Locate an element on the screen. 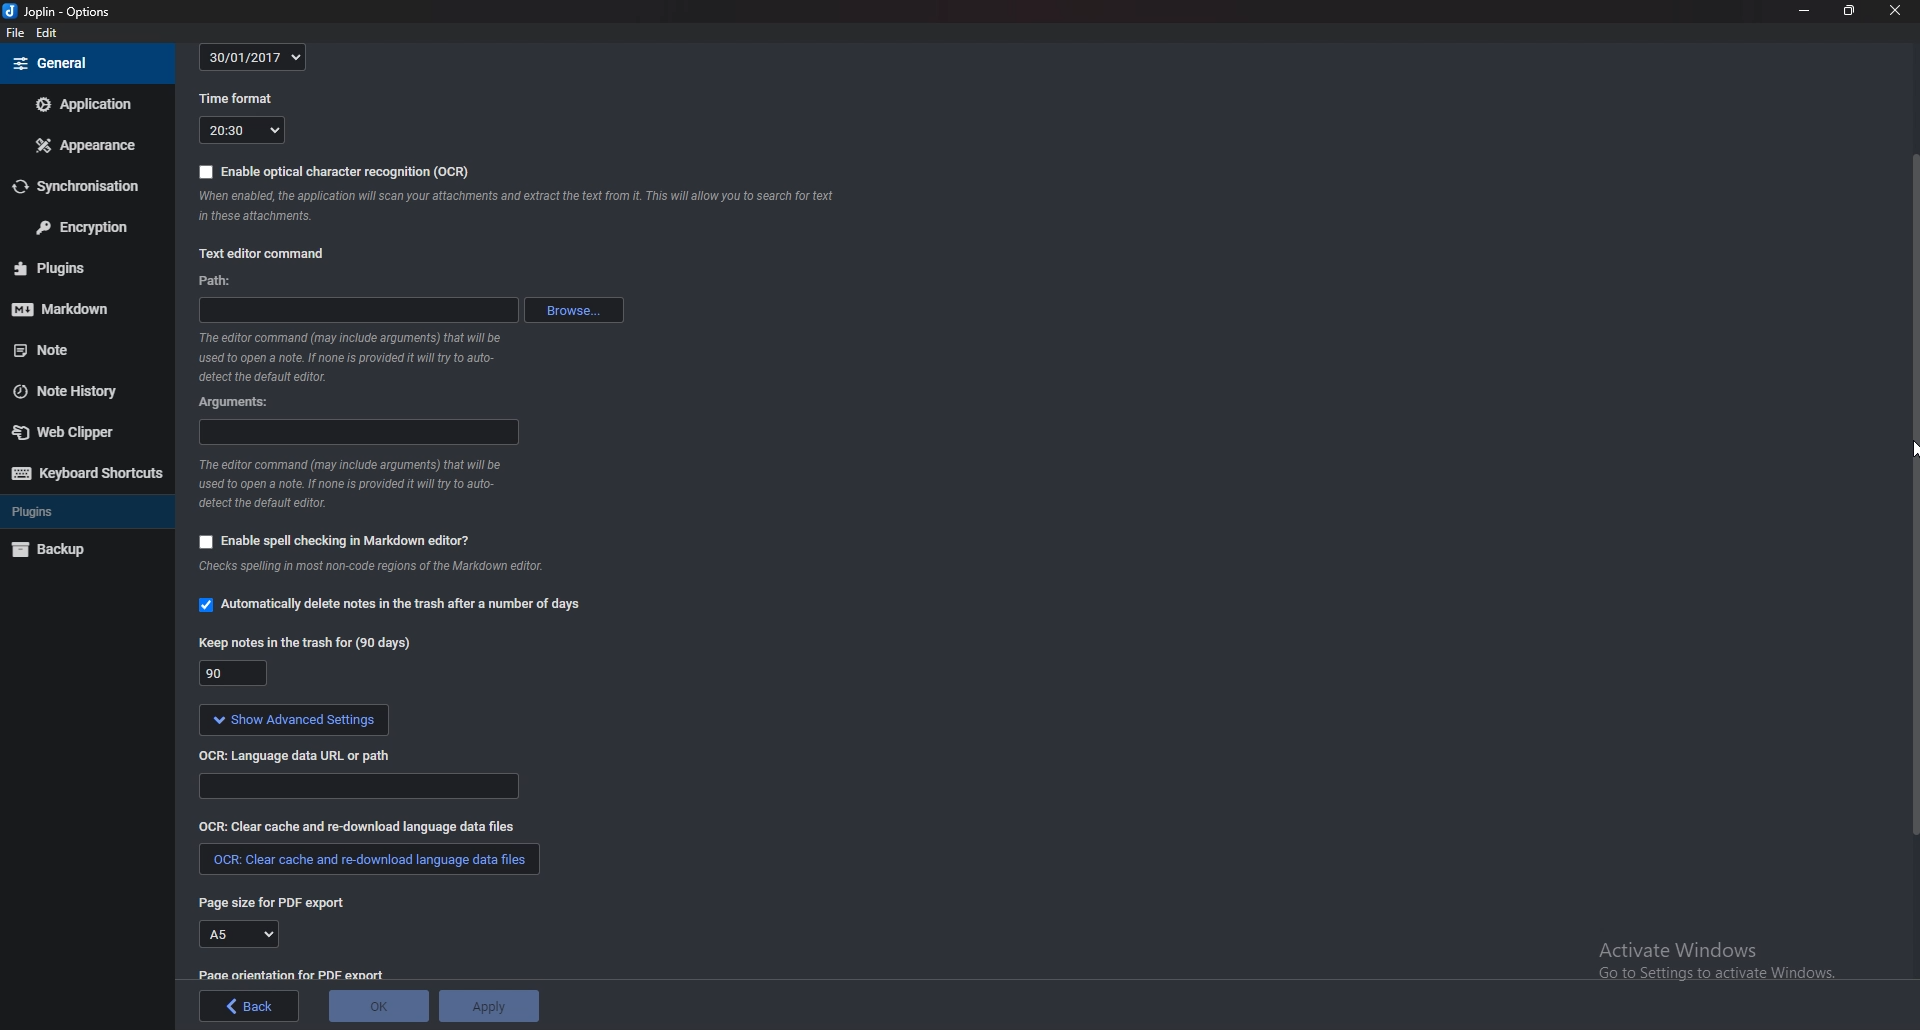 The width and height of the screenshot is (1920, 1030). Back up is located at coordinates (73, 550).